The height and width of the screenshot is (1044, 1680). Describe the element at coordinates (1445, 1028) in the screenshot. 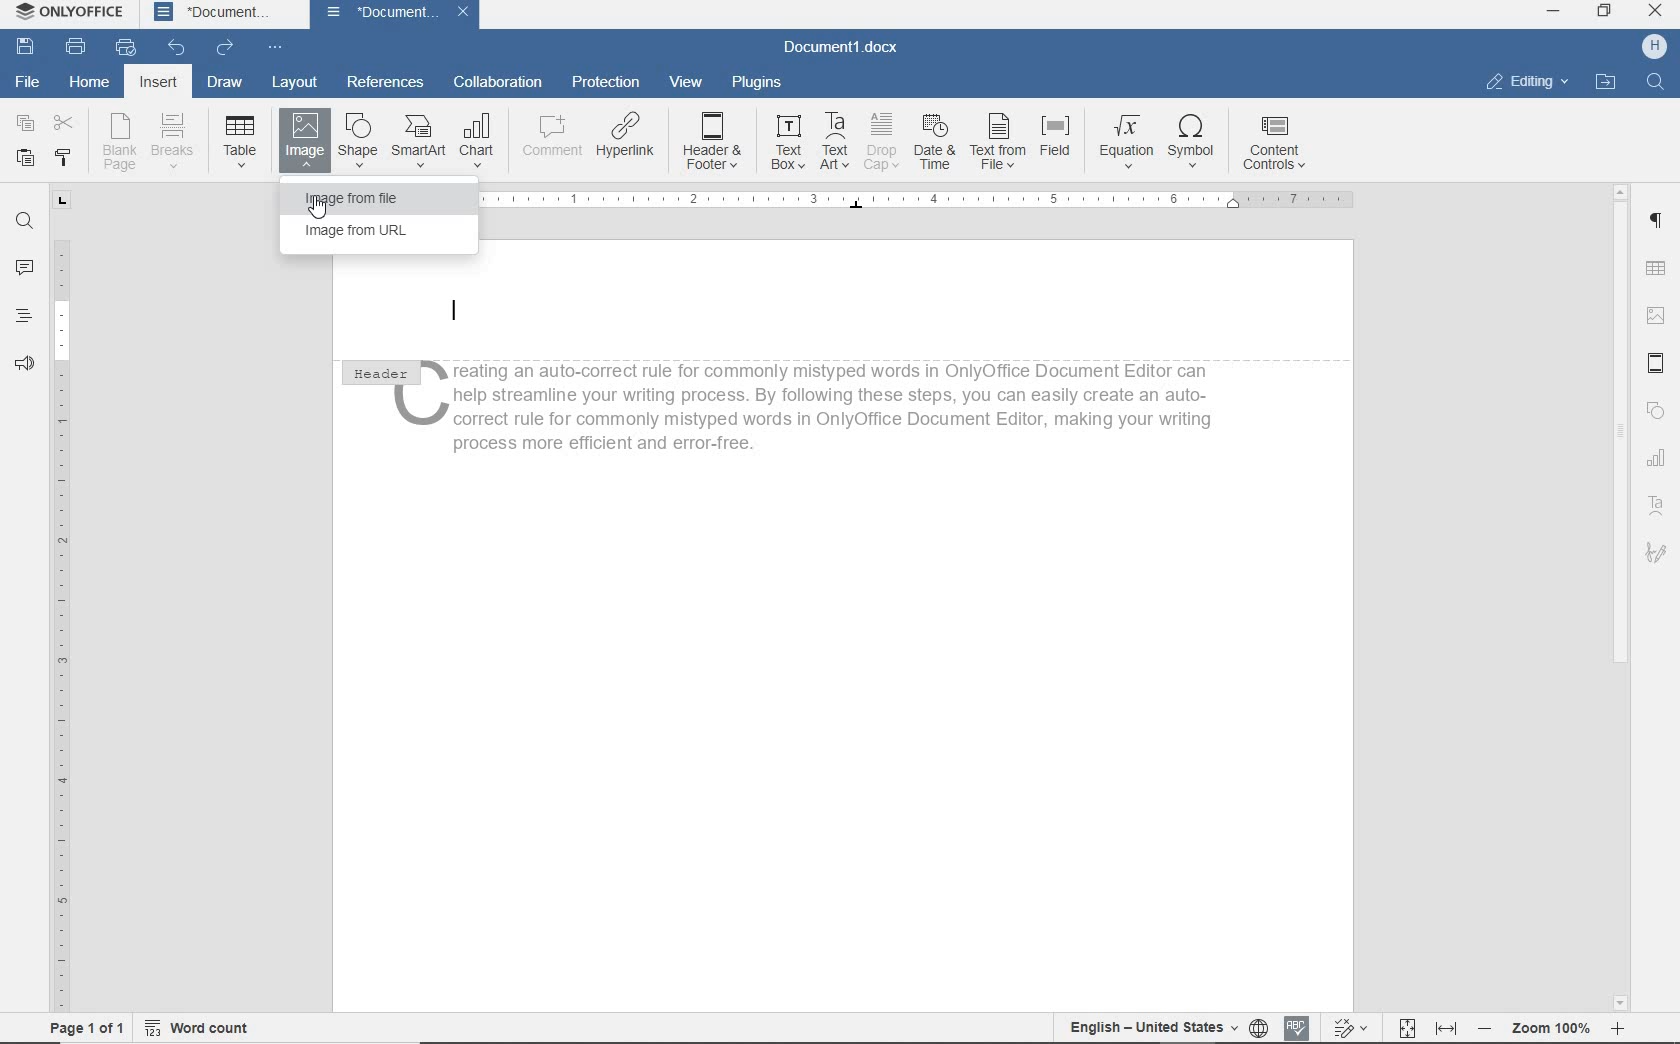

I see `FIT TO WIDTH` at that location.